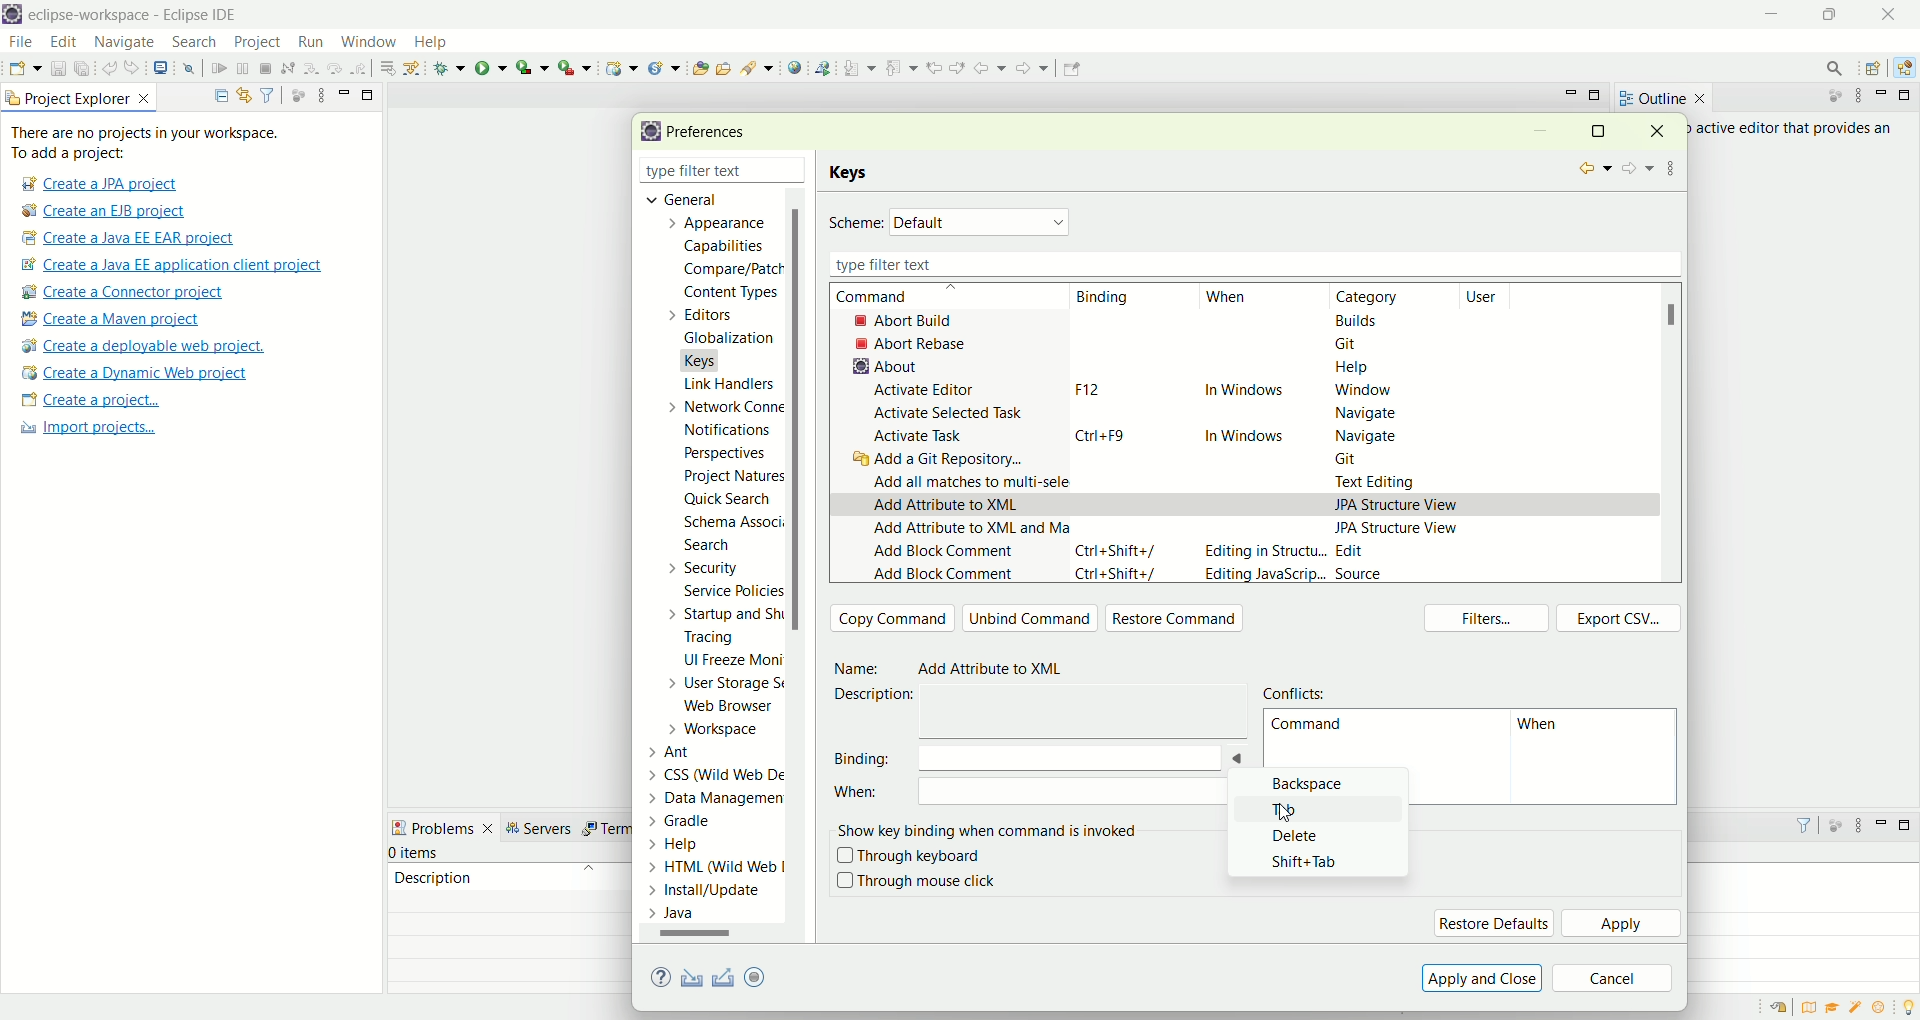  I want to click on create a connector project, so click(119, 294).